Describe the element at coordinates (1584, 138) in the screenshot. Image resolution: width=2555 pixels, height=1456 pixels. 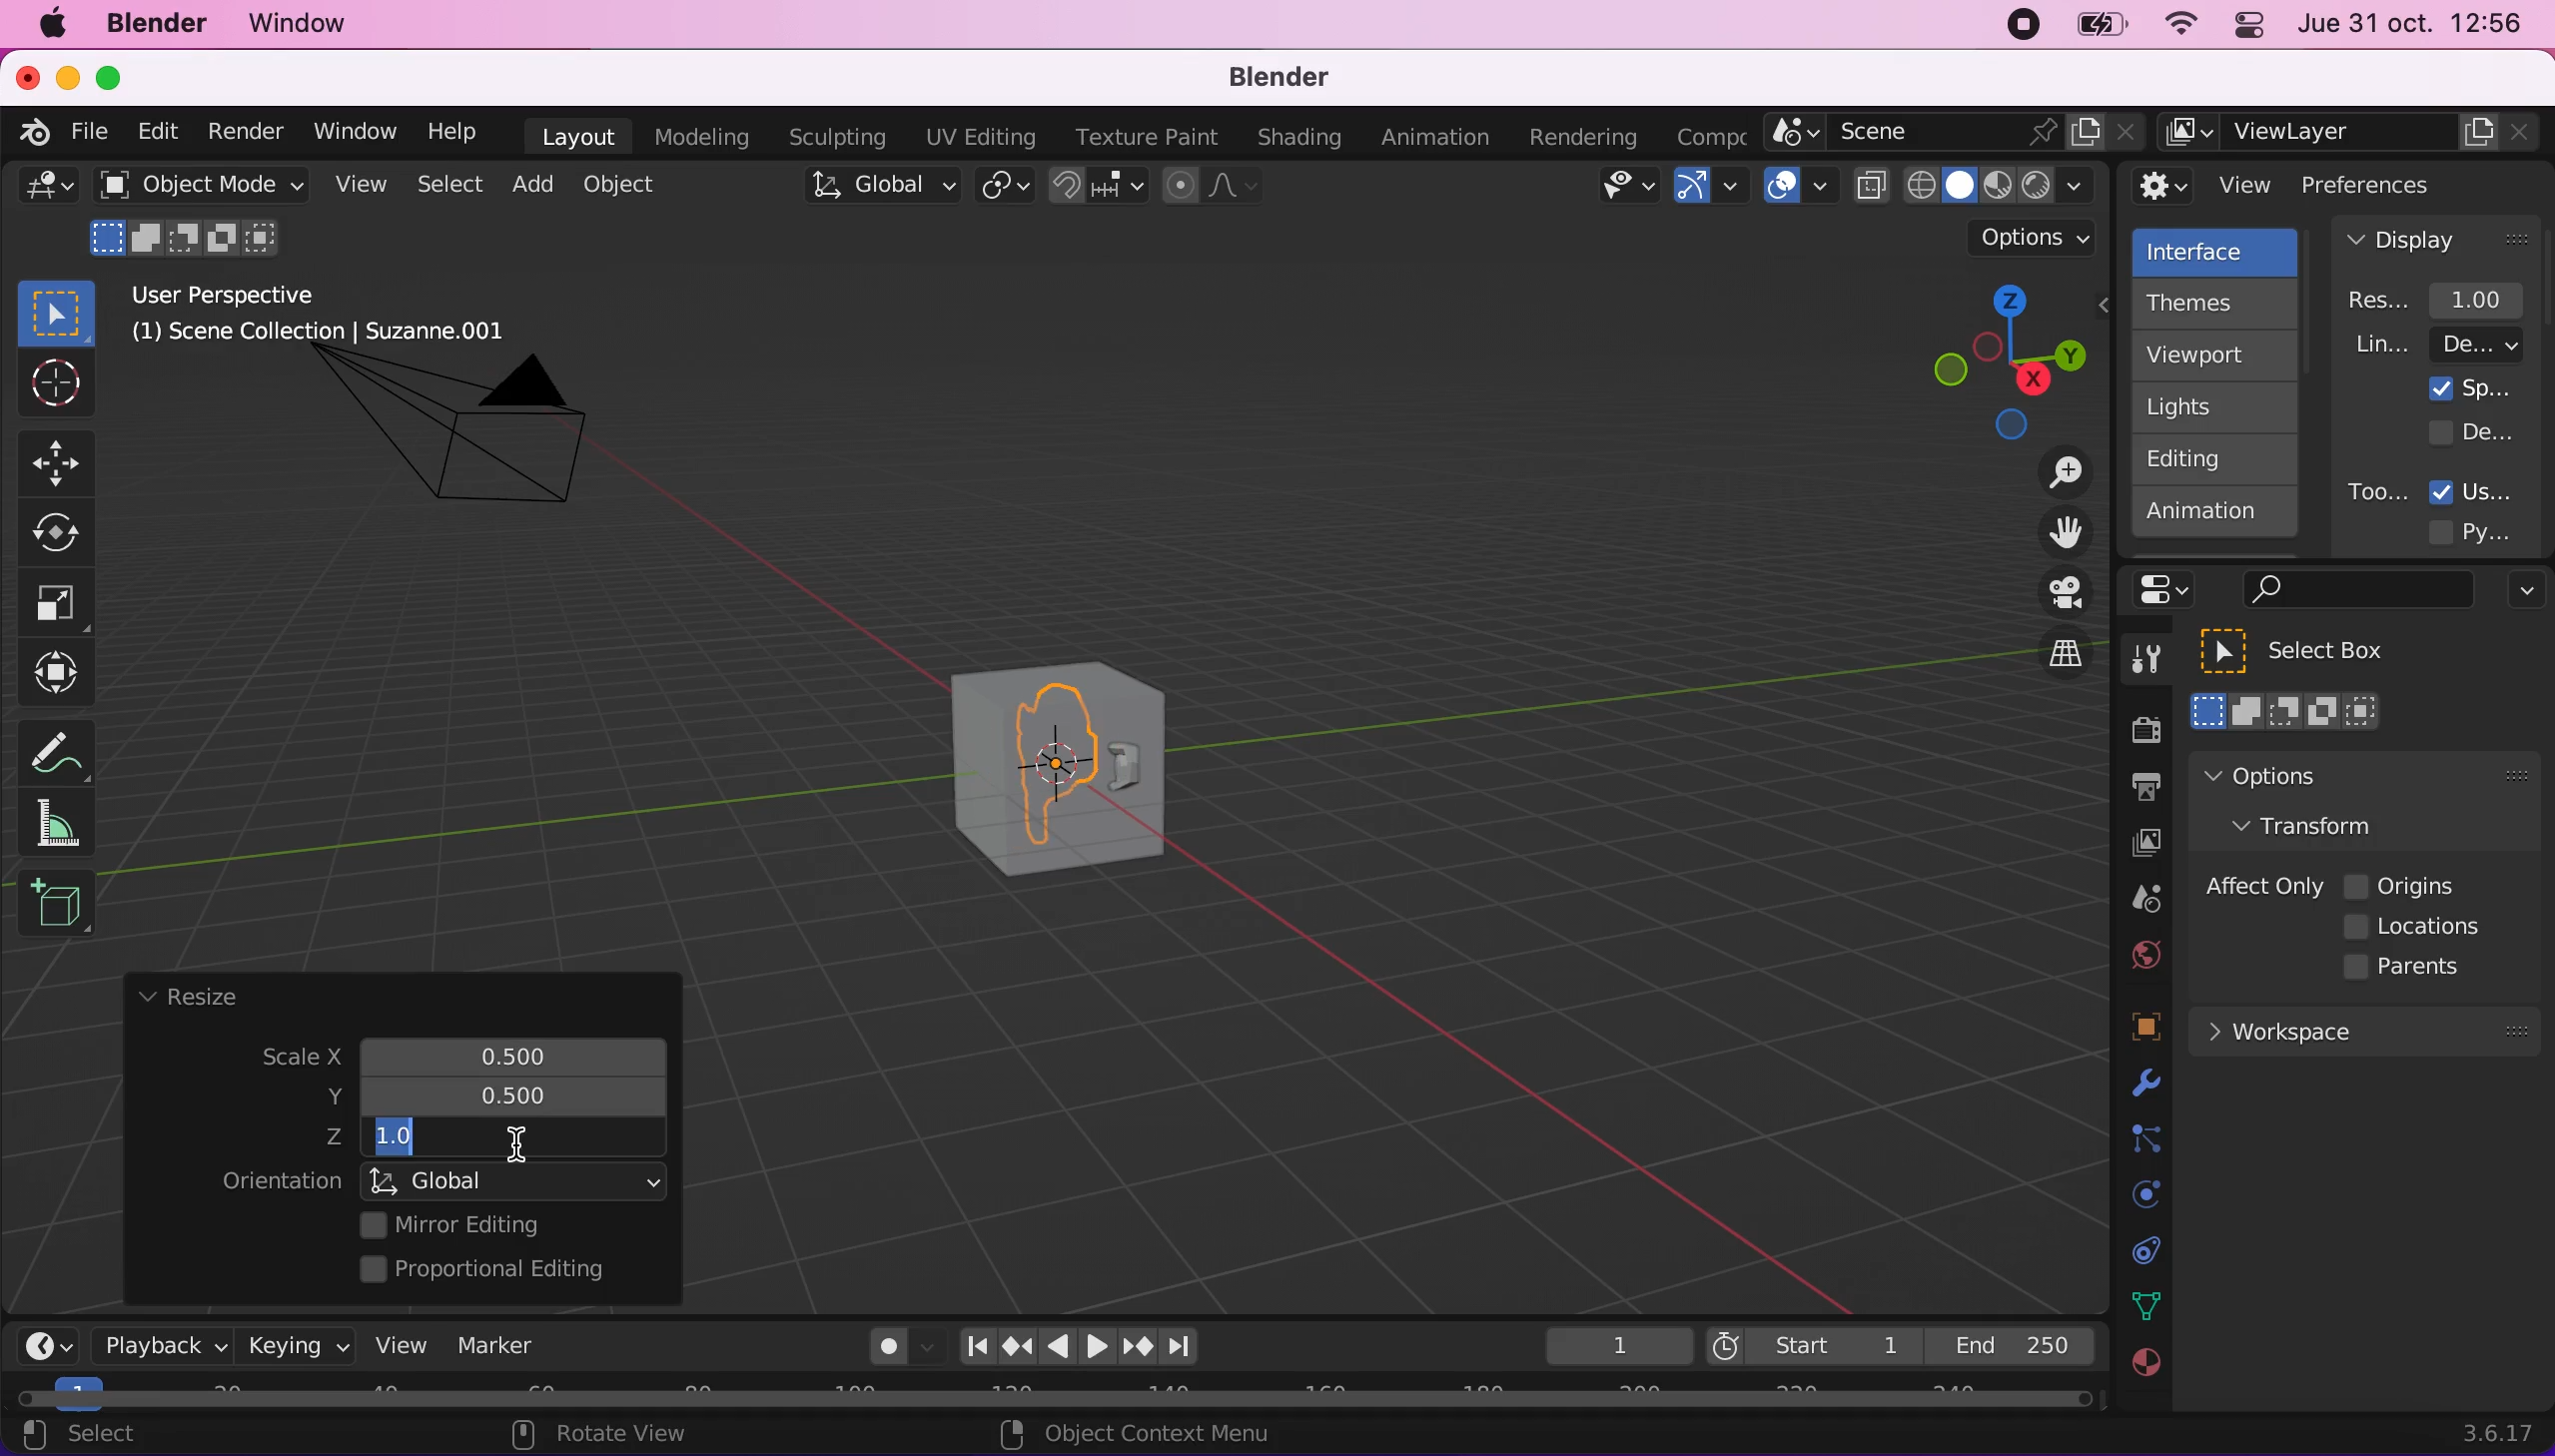
I see `rendering` at that location.